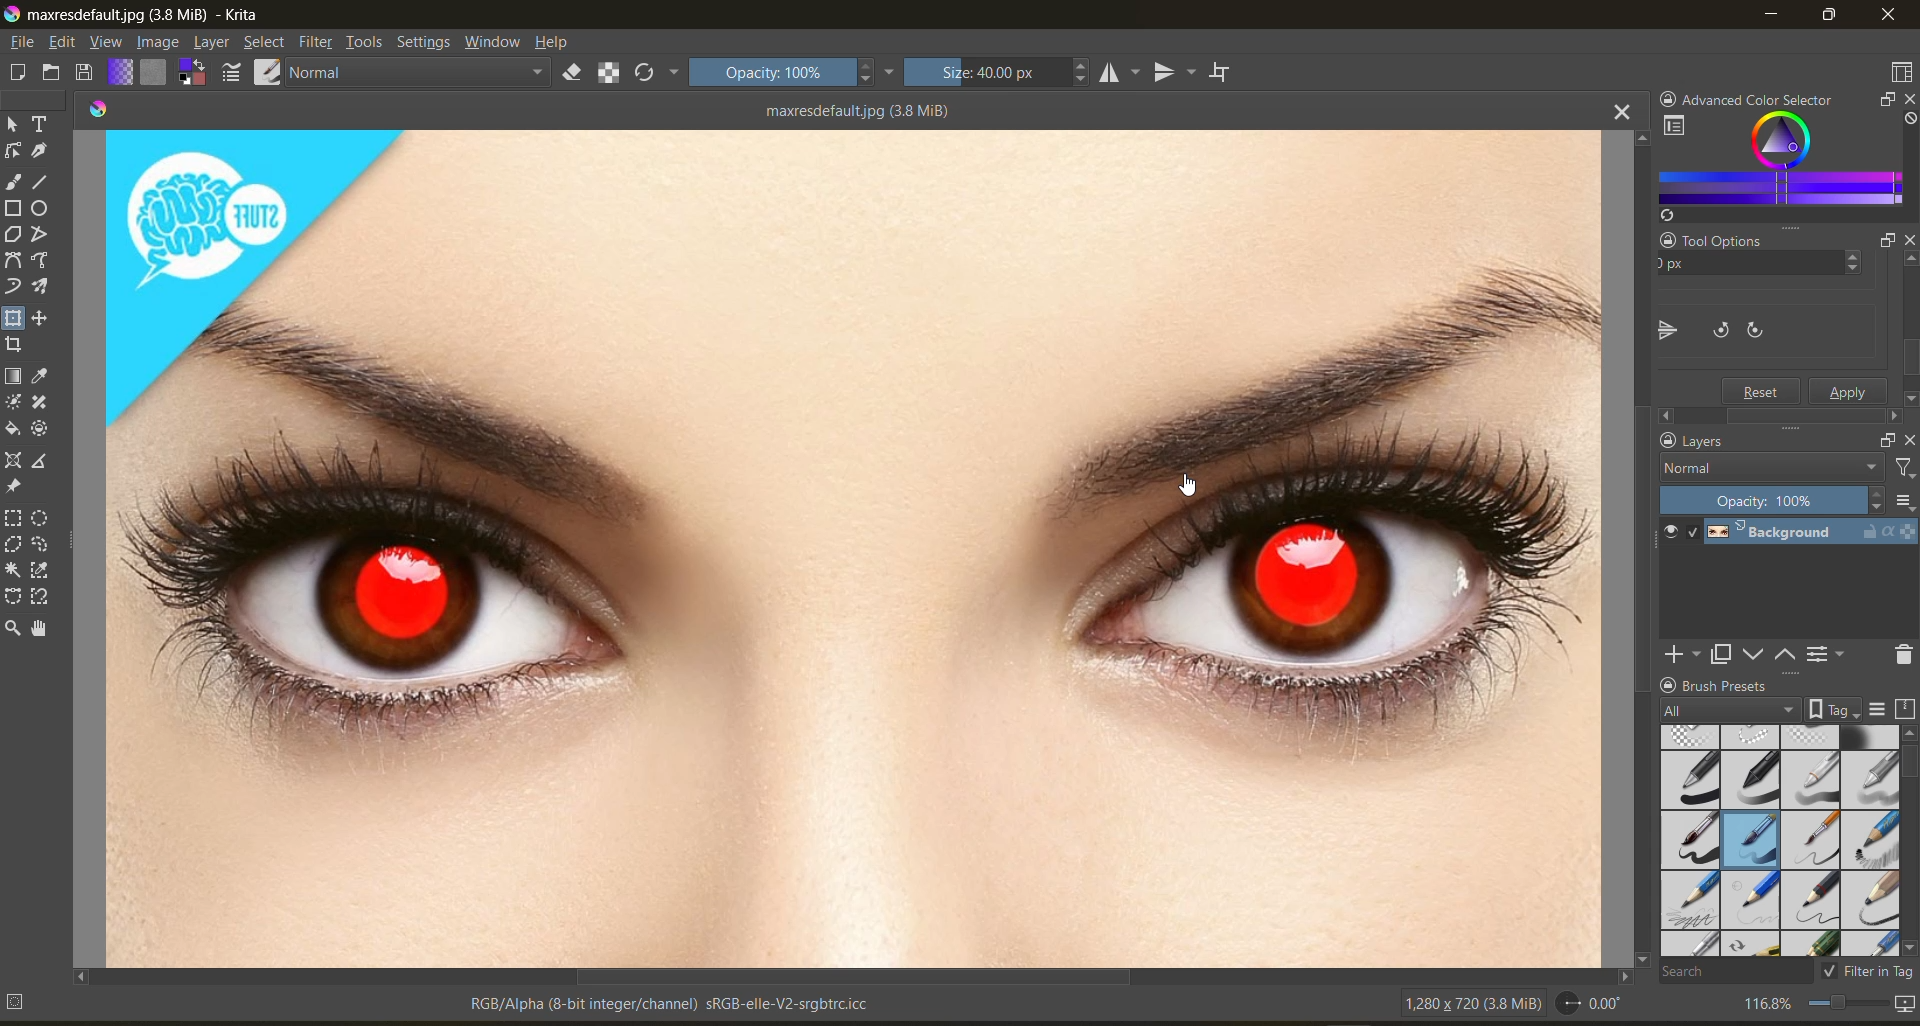 Image resolution: width=1920 pixels, height=1026 pixels. Describe the element at coordinates (1617, 114) in the screenshot. I see `close tab` at that location.